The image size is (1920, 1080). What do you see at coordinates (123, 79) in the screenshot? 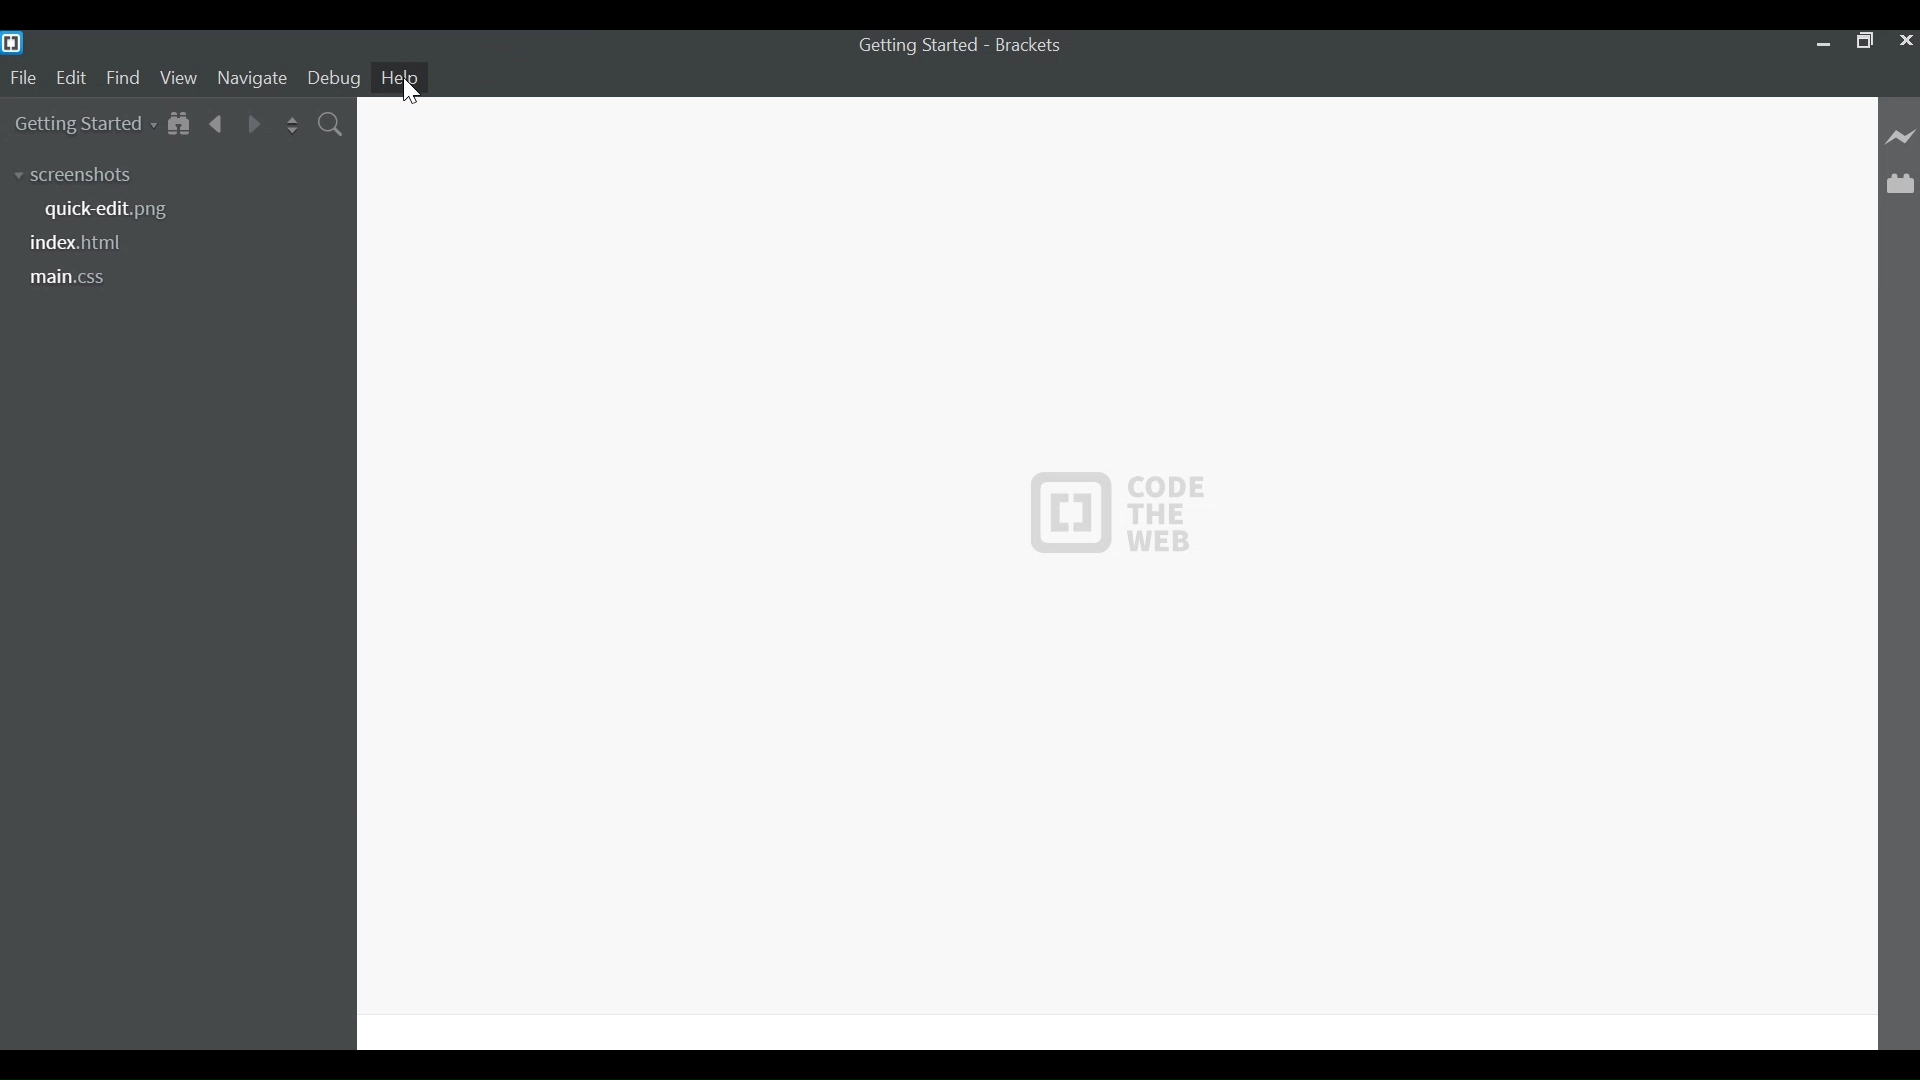
I see `Find` at bounding box center [123, 79].